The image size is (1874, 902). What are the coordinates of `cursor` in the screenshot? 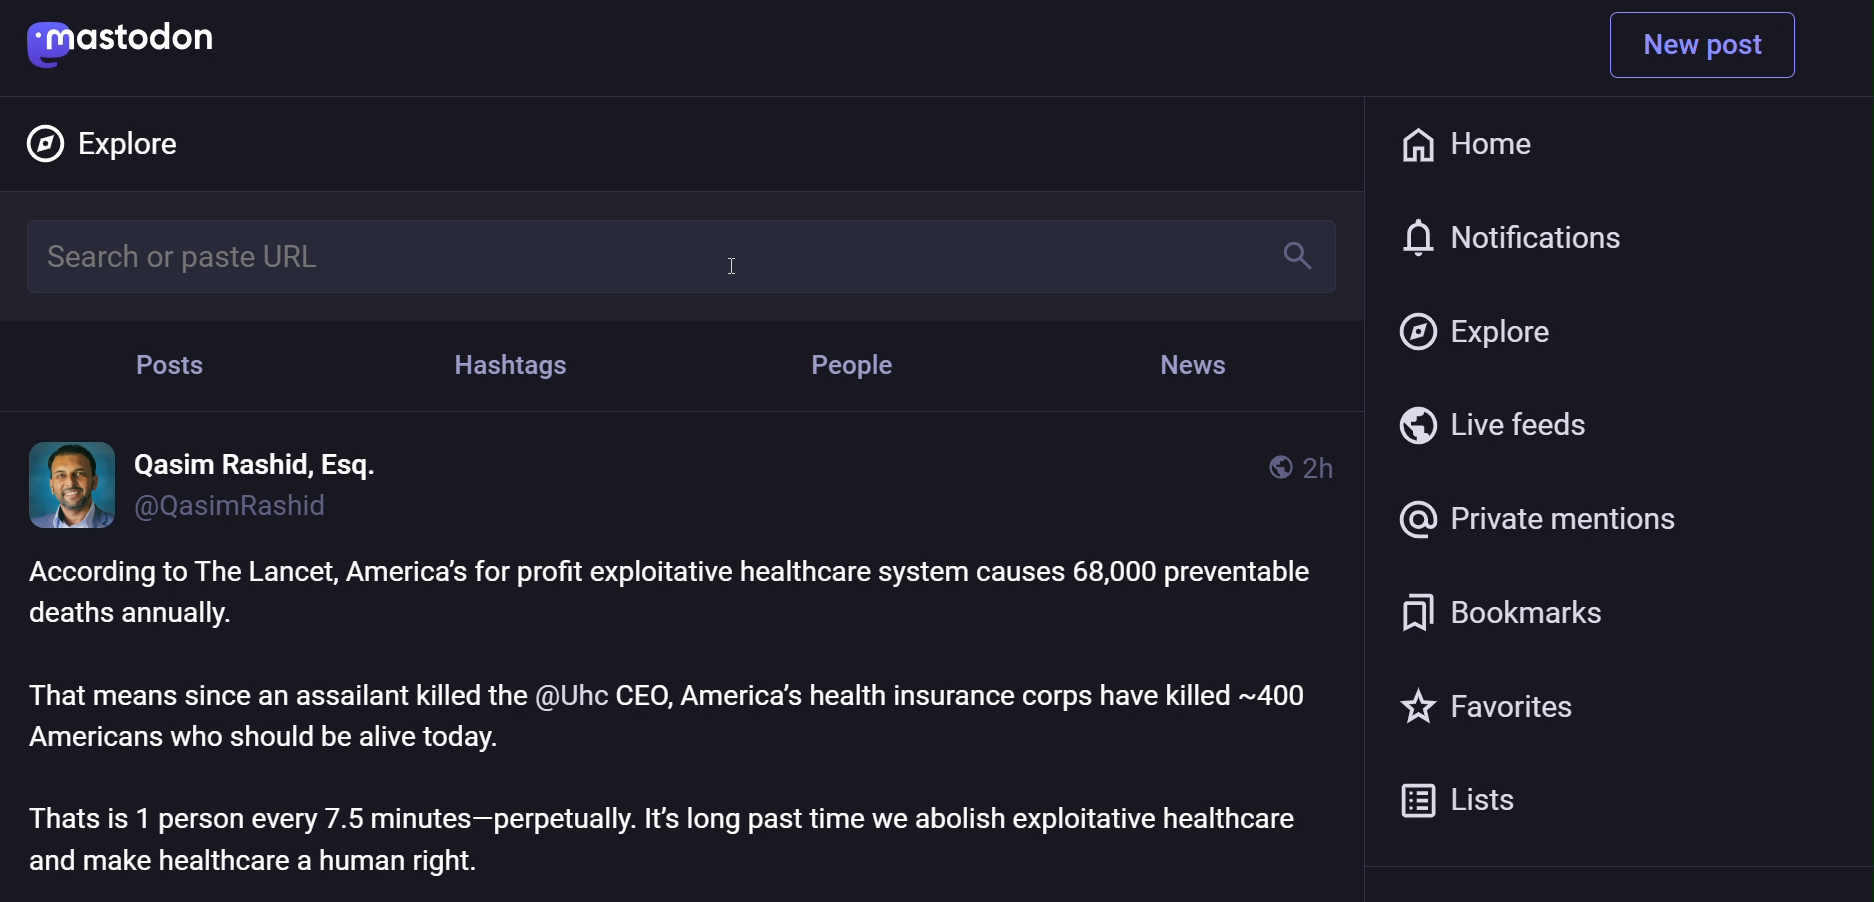 It's located at (725, 267).